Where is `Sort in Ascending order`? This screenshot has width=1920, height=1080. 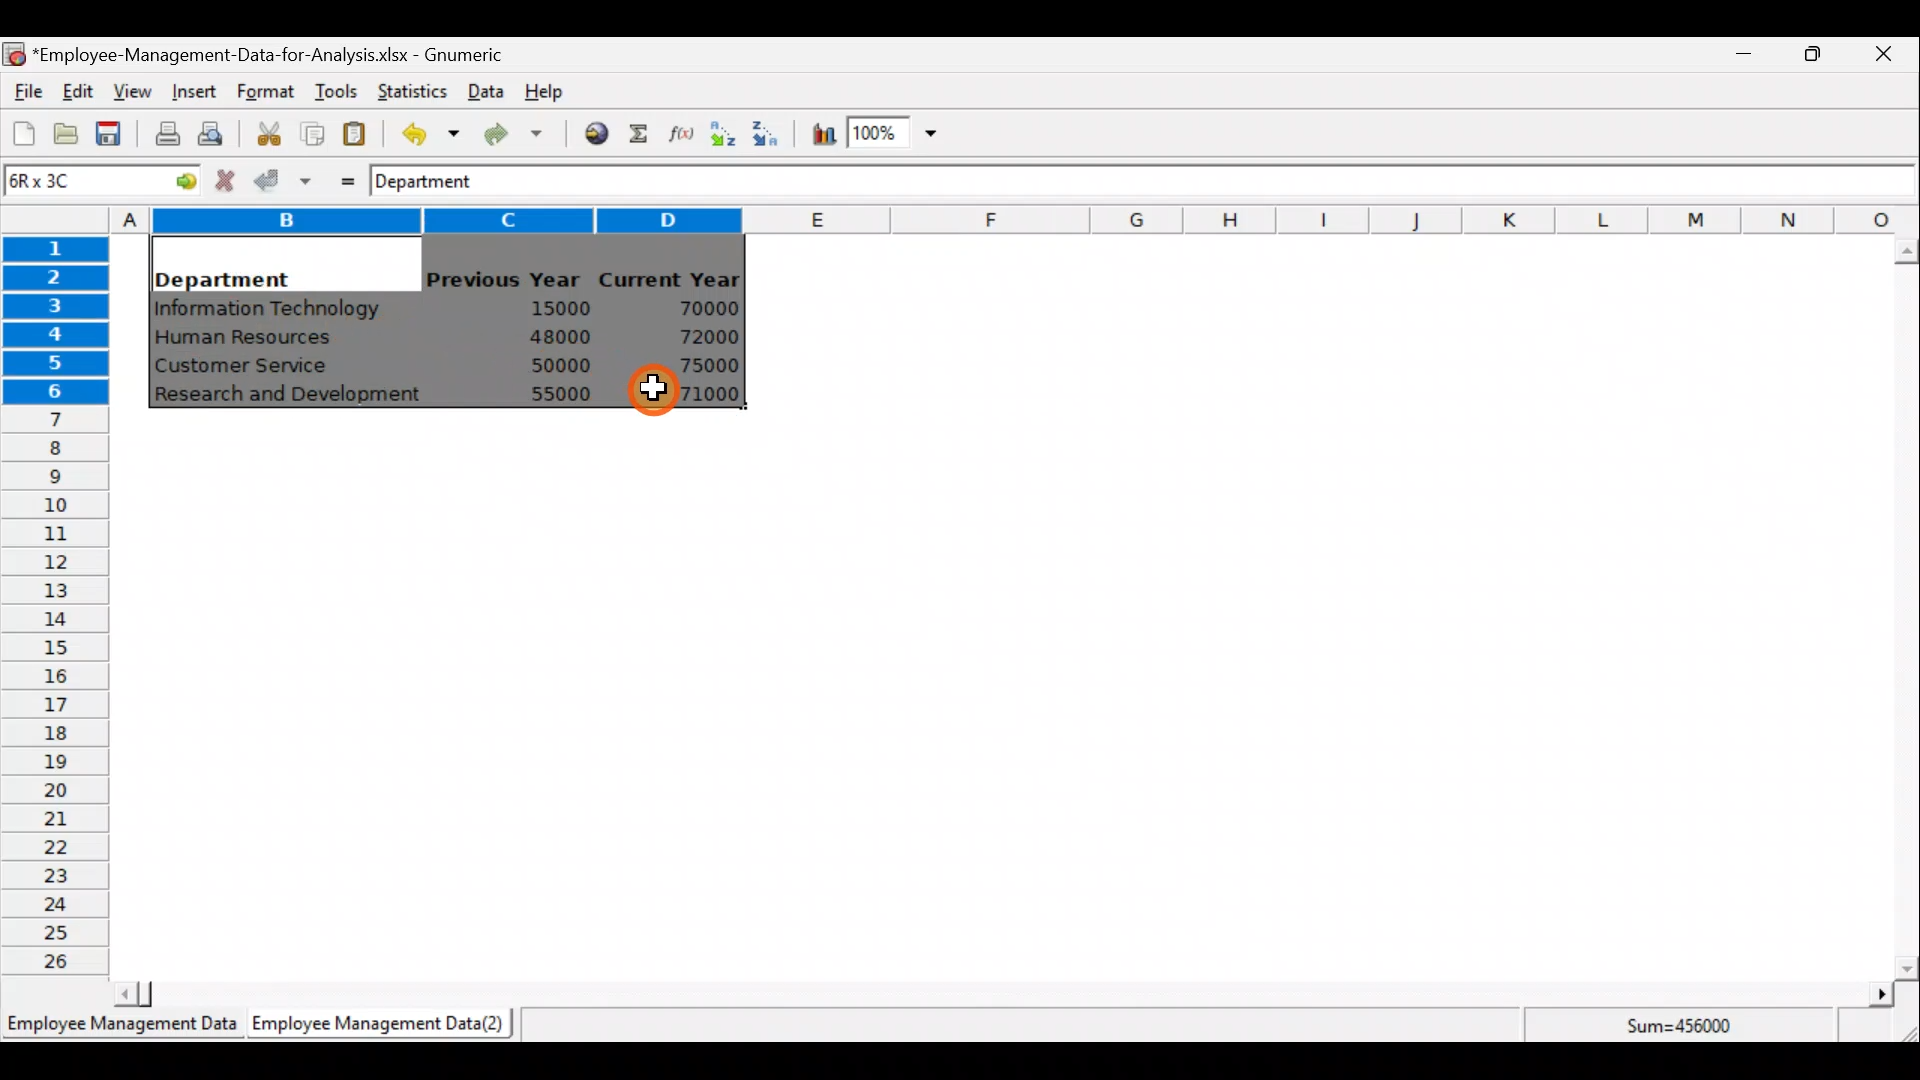
Sort in Ascending order is located at coordinates (722, 133).